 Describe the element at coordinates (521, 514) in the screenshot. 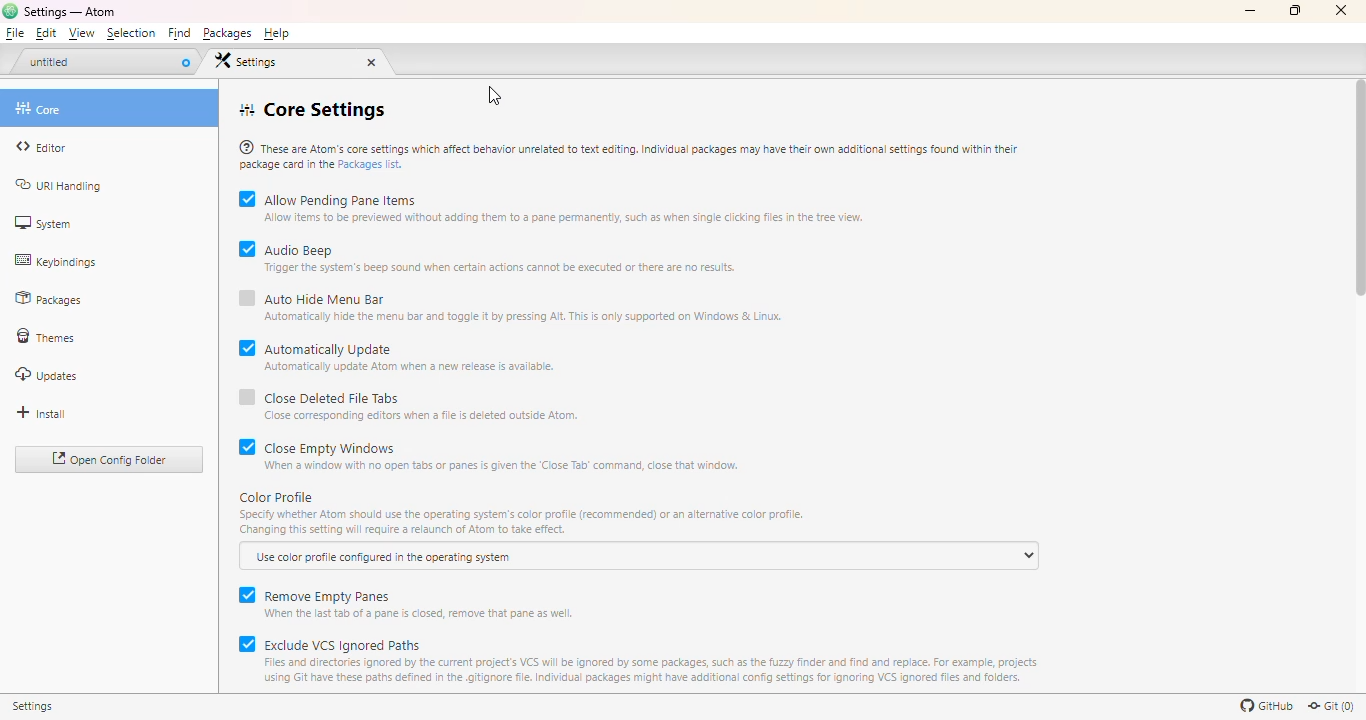

I see `color profile` at that location.